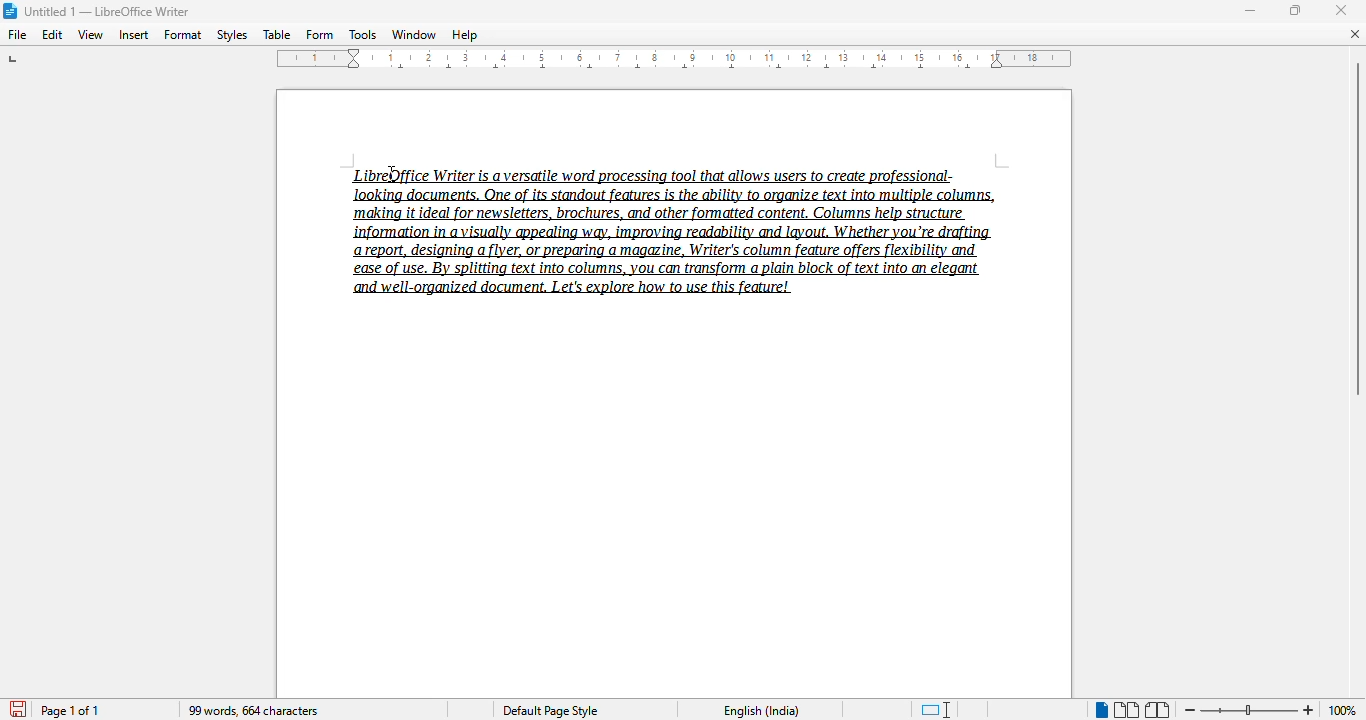 The width and height of the screenshot is (1366, 720). Describe the element at coordinates (675, 60) in the screenshot. I see `ruler` at that location.